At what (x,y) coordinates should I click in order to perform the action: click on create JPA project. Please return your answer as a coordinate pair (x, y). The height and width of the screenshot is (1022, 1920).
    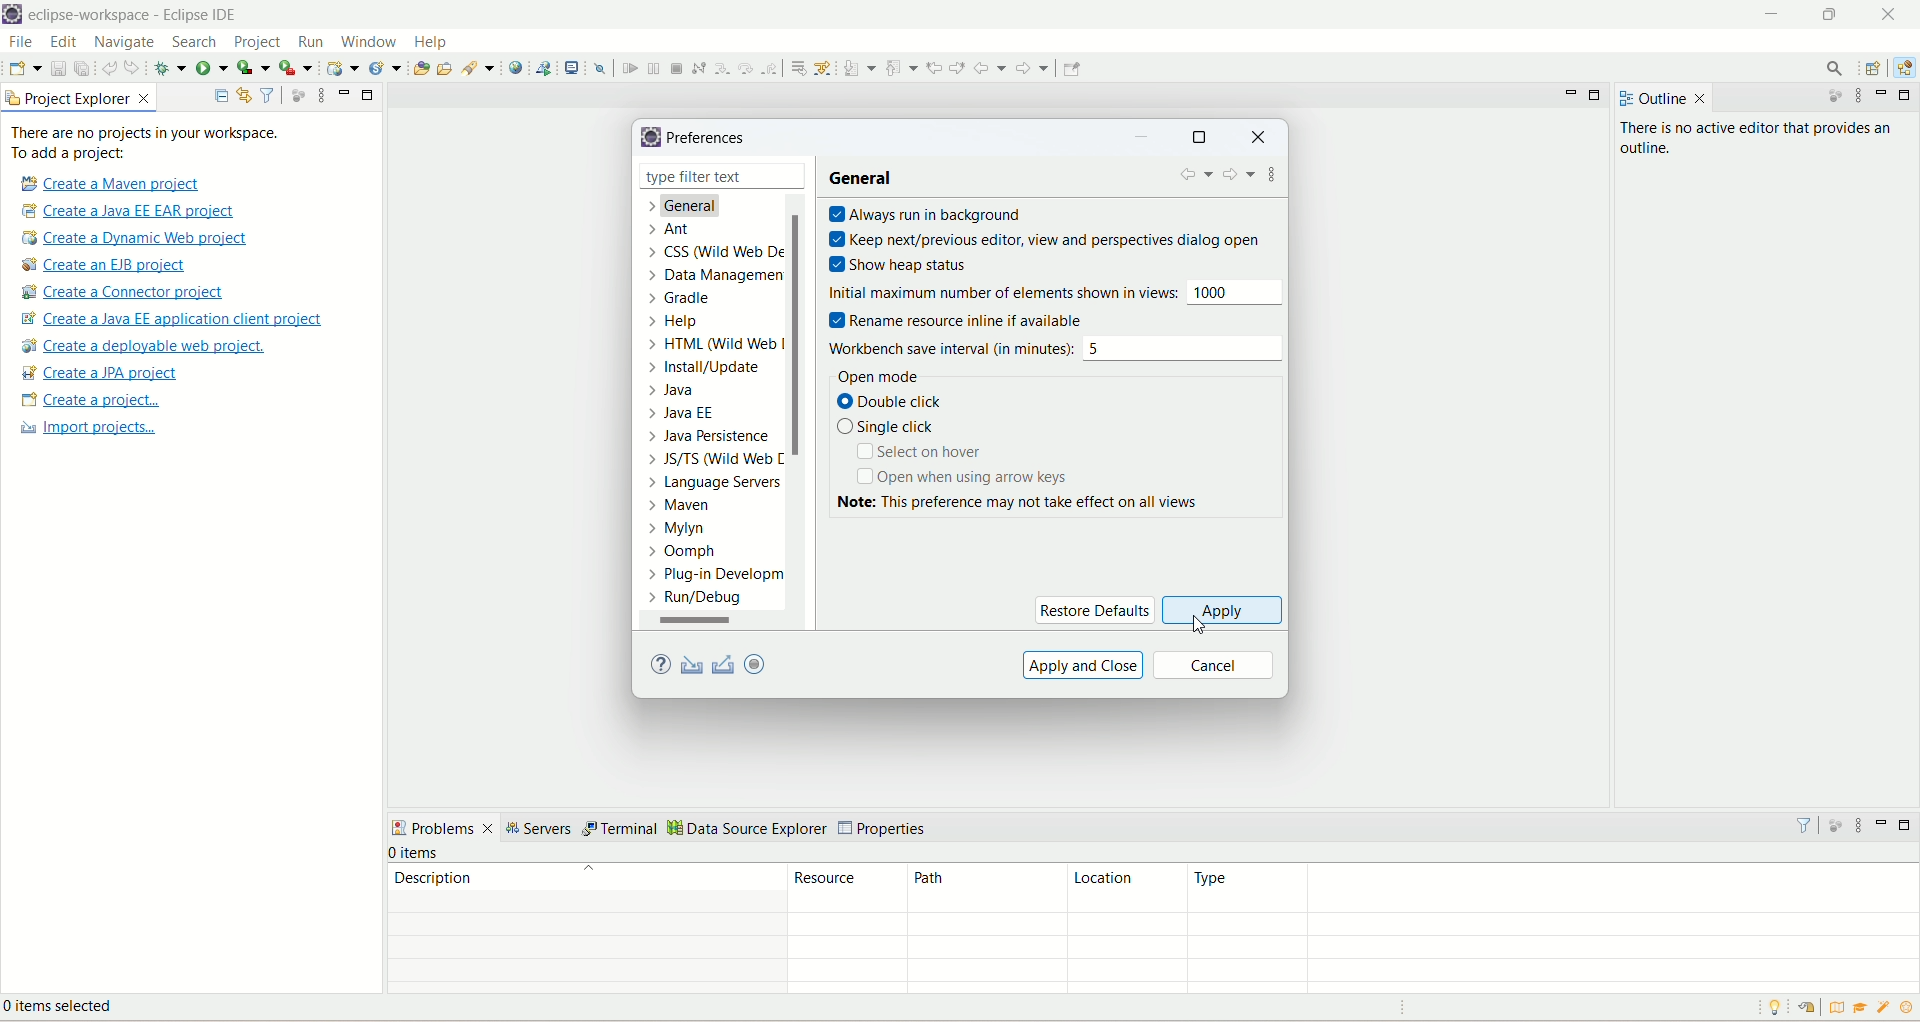
    Looking at the image, I should click on (101, 373).